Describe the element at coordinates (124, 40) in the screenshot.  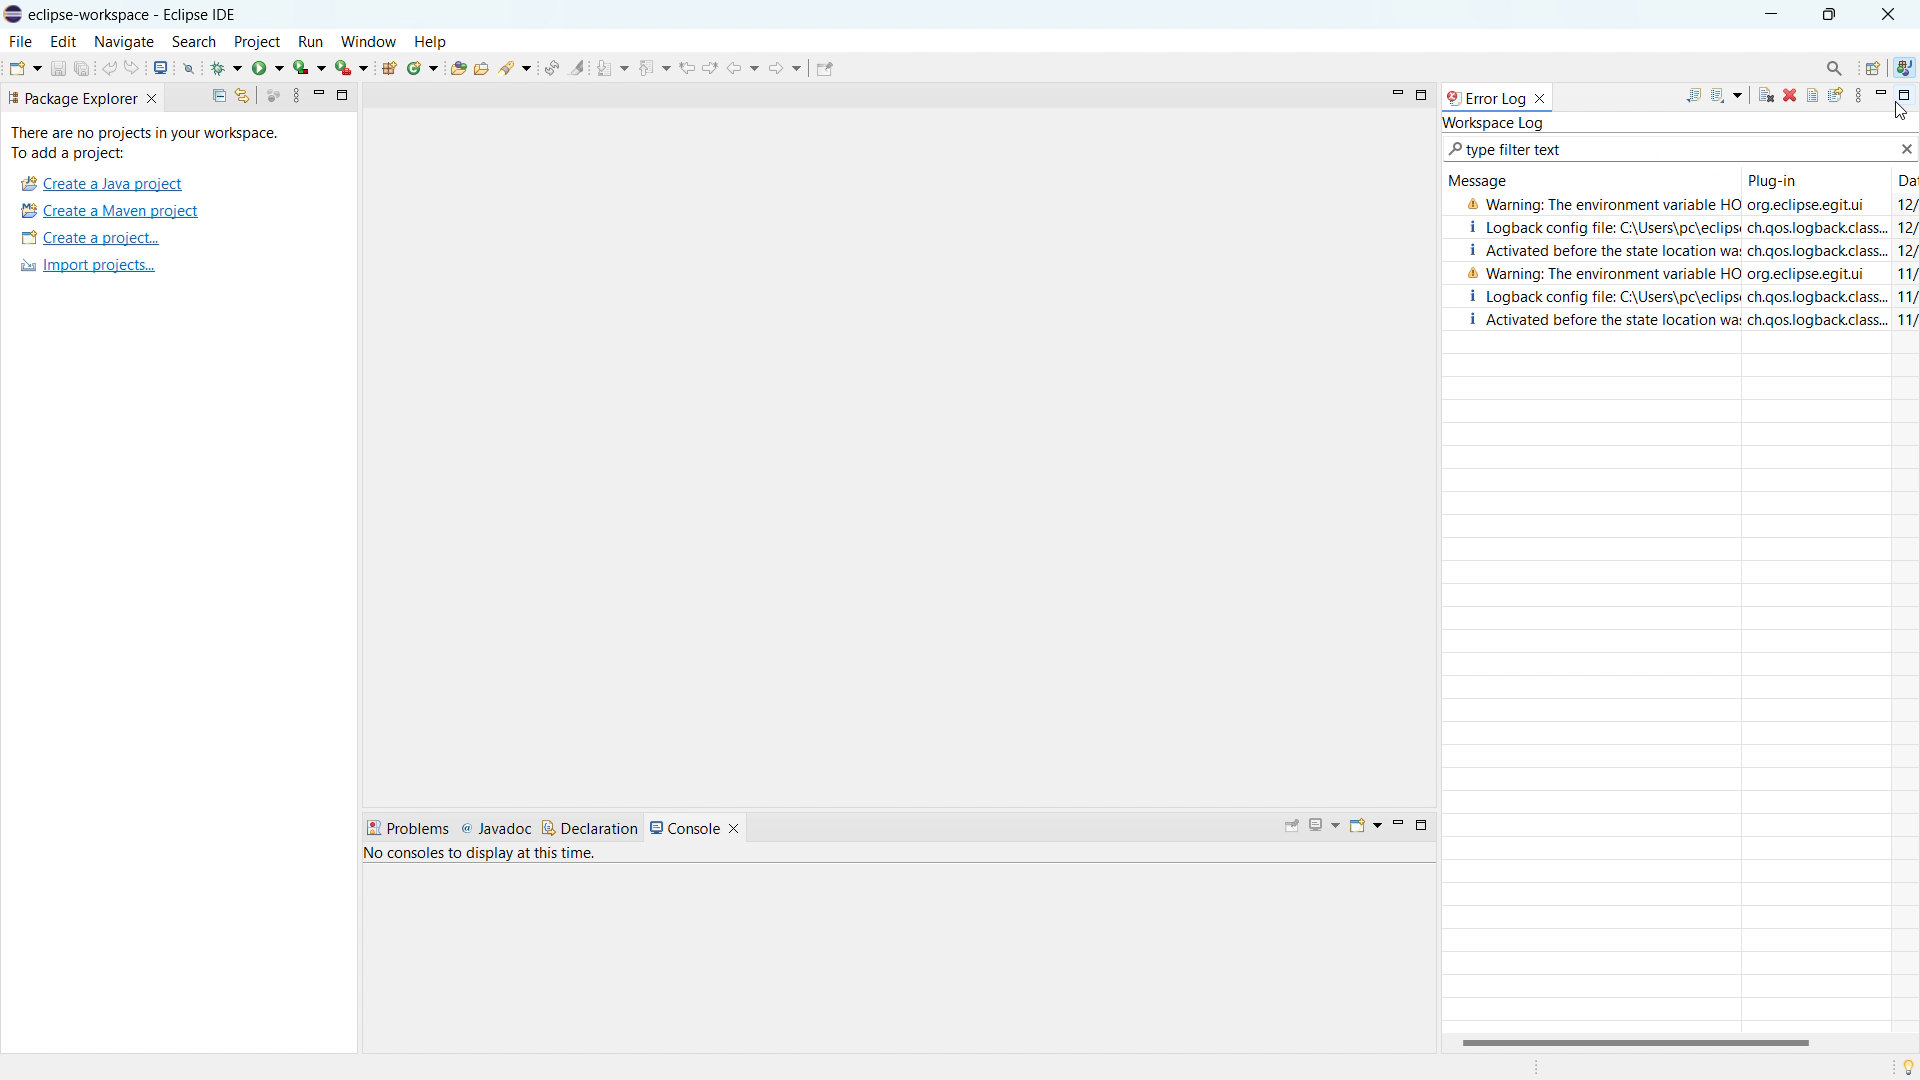
I see `Navigate` at that location.